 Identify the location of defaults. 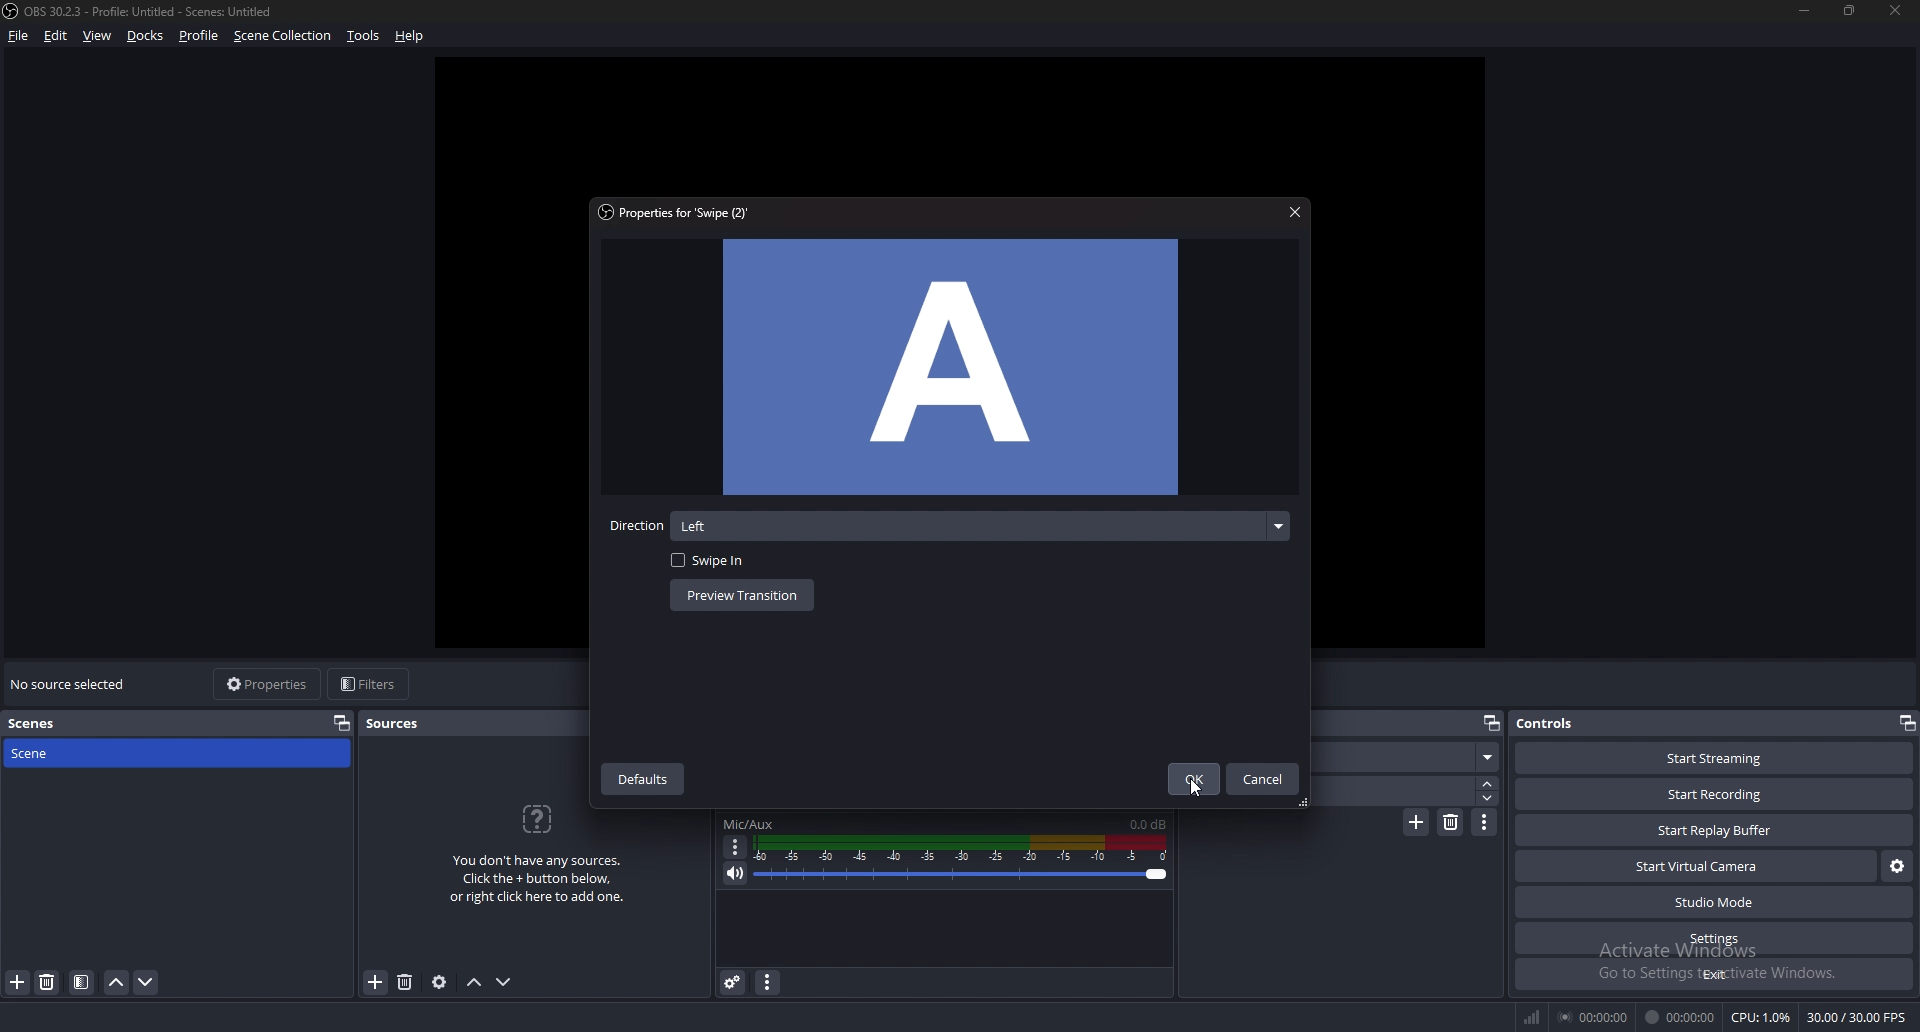
(647, 781).